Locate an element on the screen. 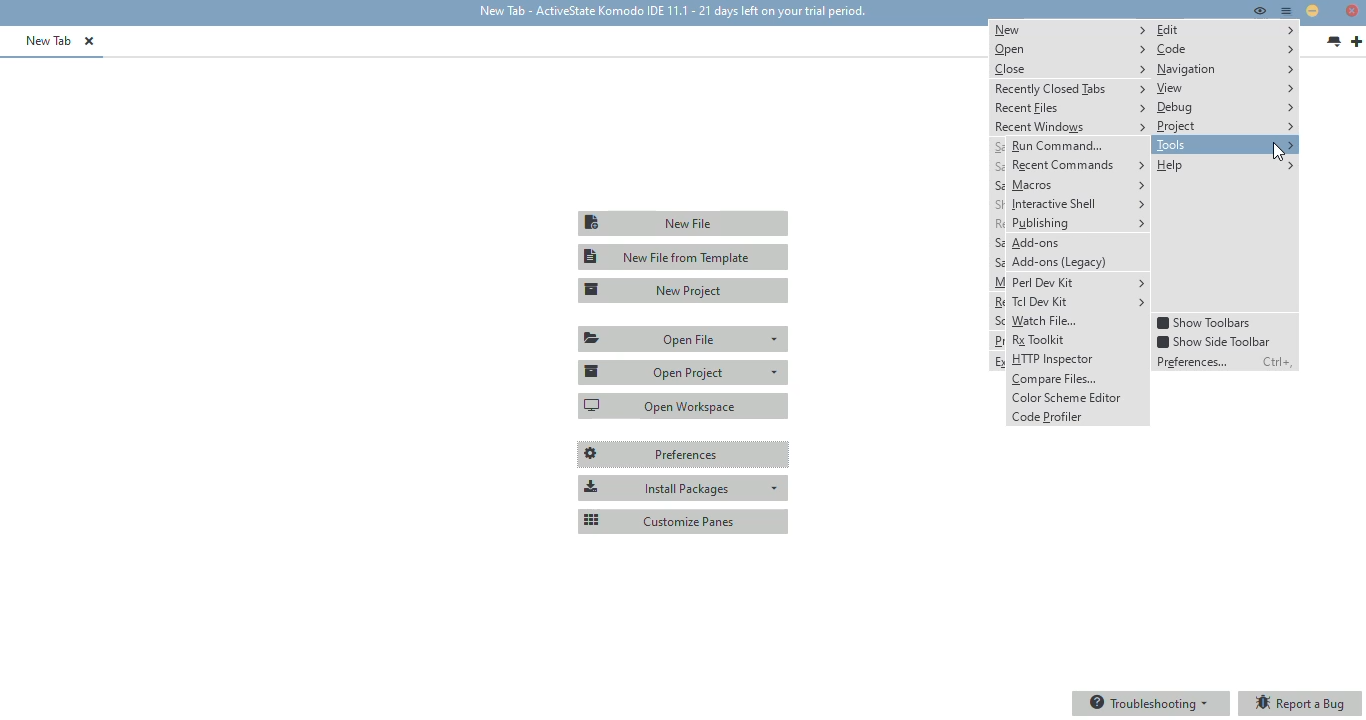 Image resolution: width=1366 pixels, height=720 pixels. edit is located at coordinates (1226, 30).